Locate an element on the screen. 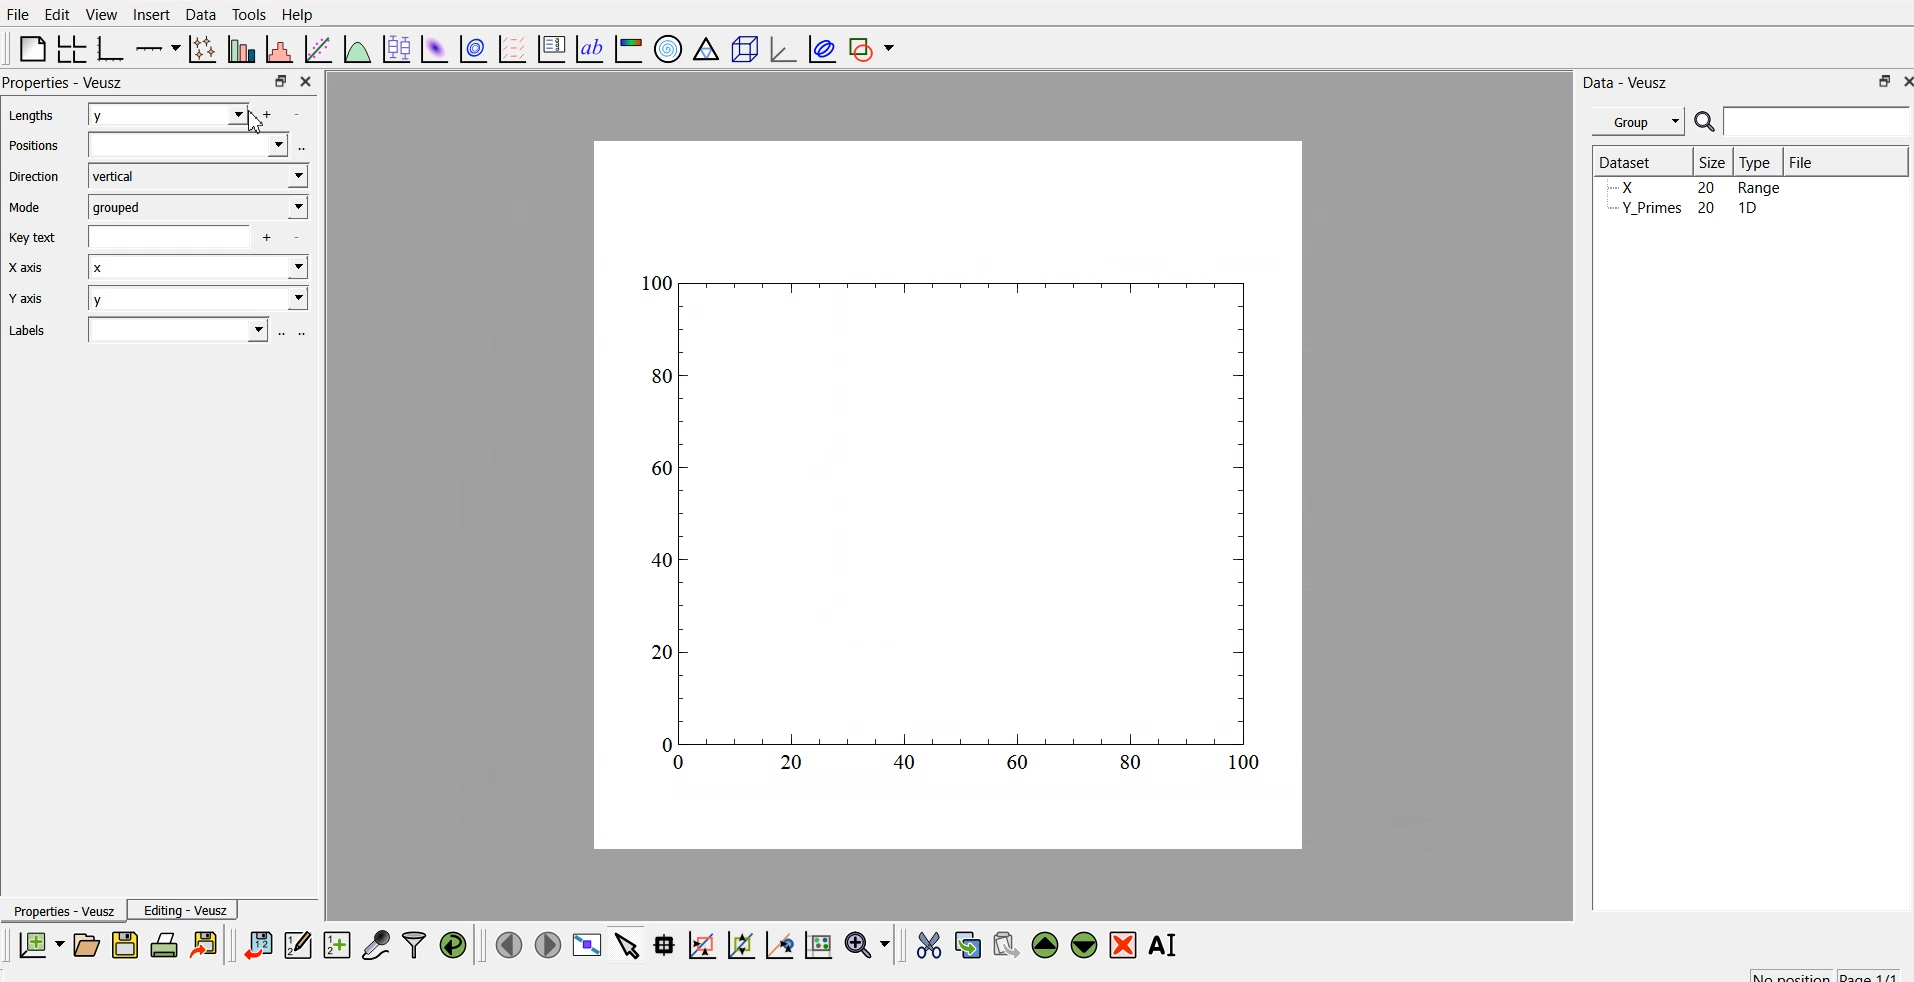 This screenshot has width=1914, height=982. polar graph is located at coordinates (671, 50).